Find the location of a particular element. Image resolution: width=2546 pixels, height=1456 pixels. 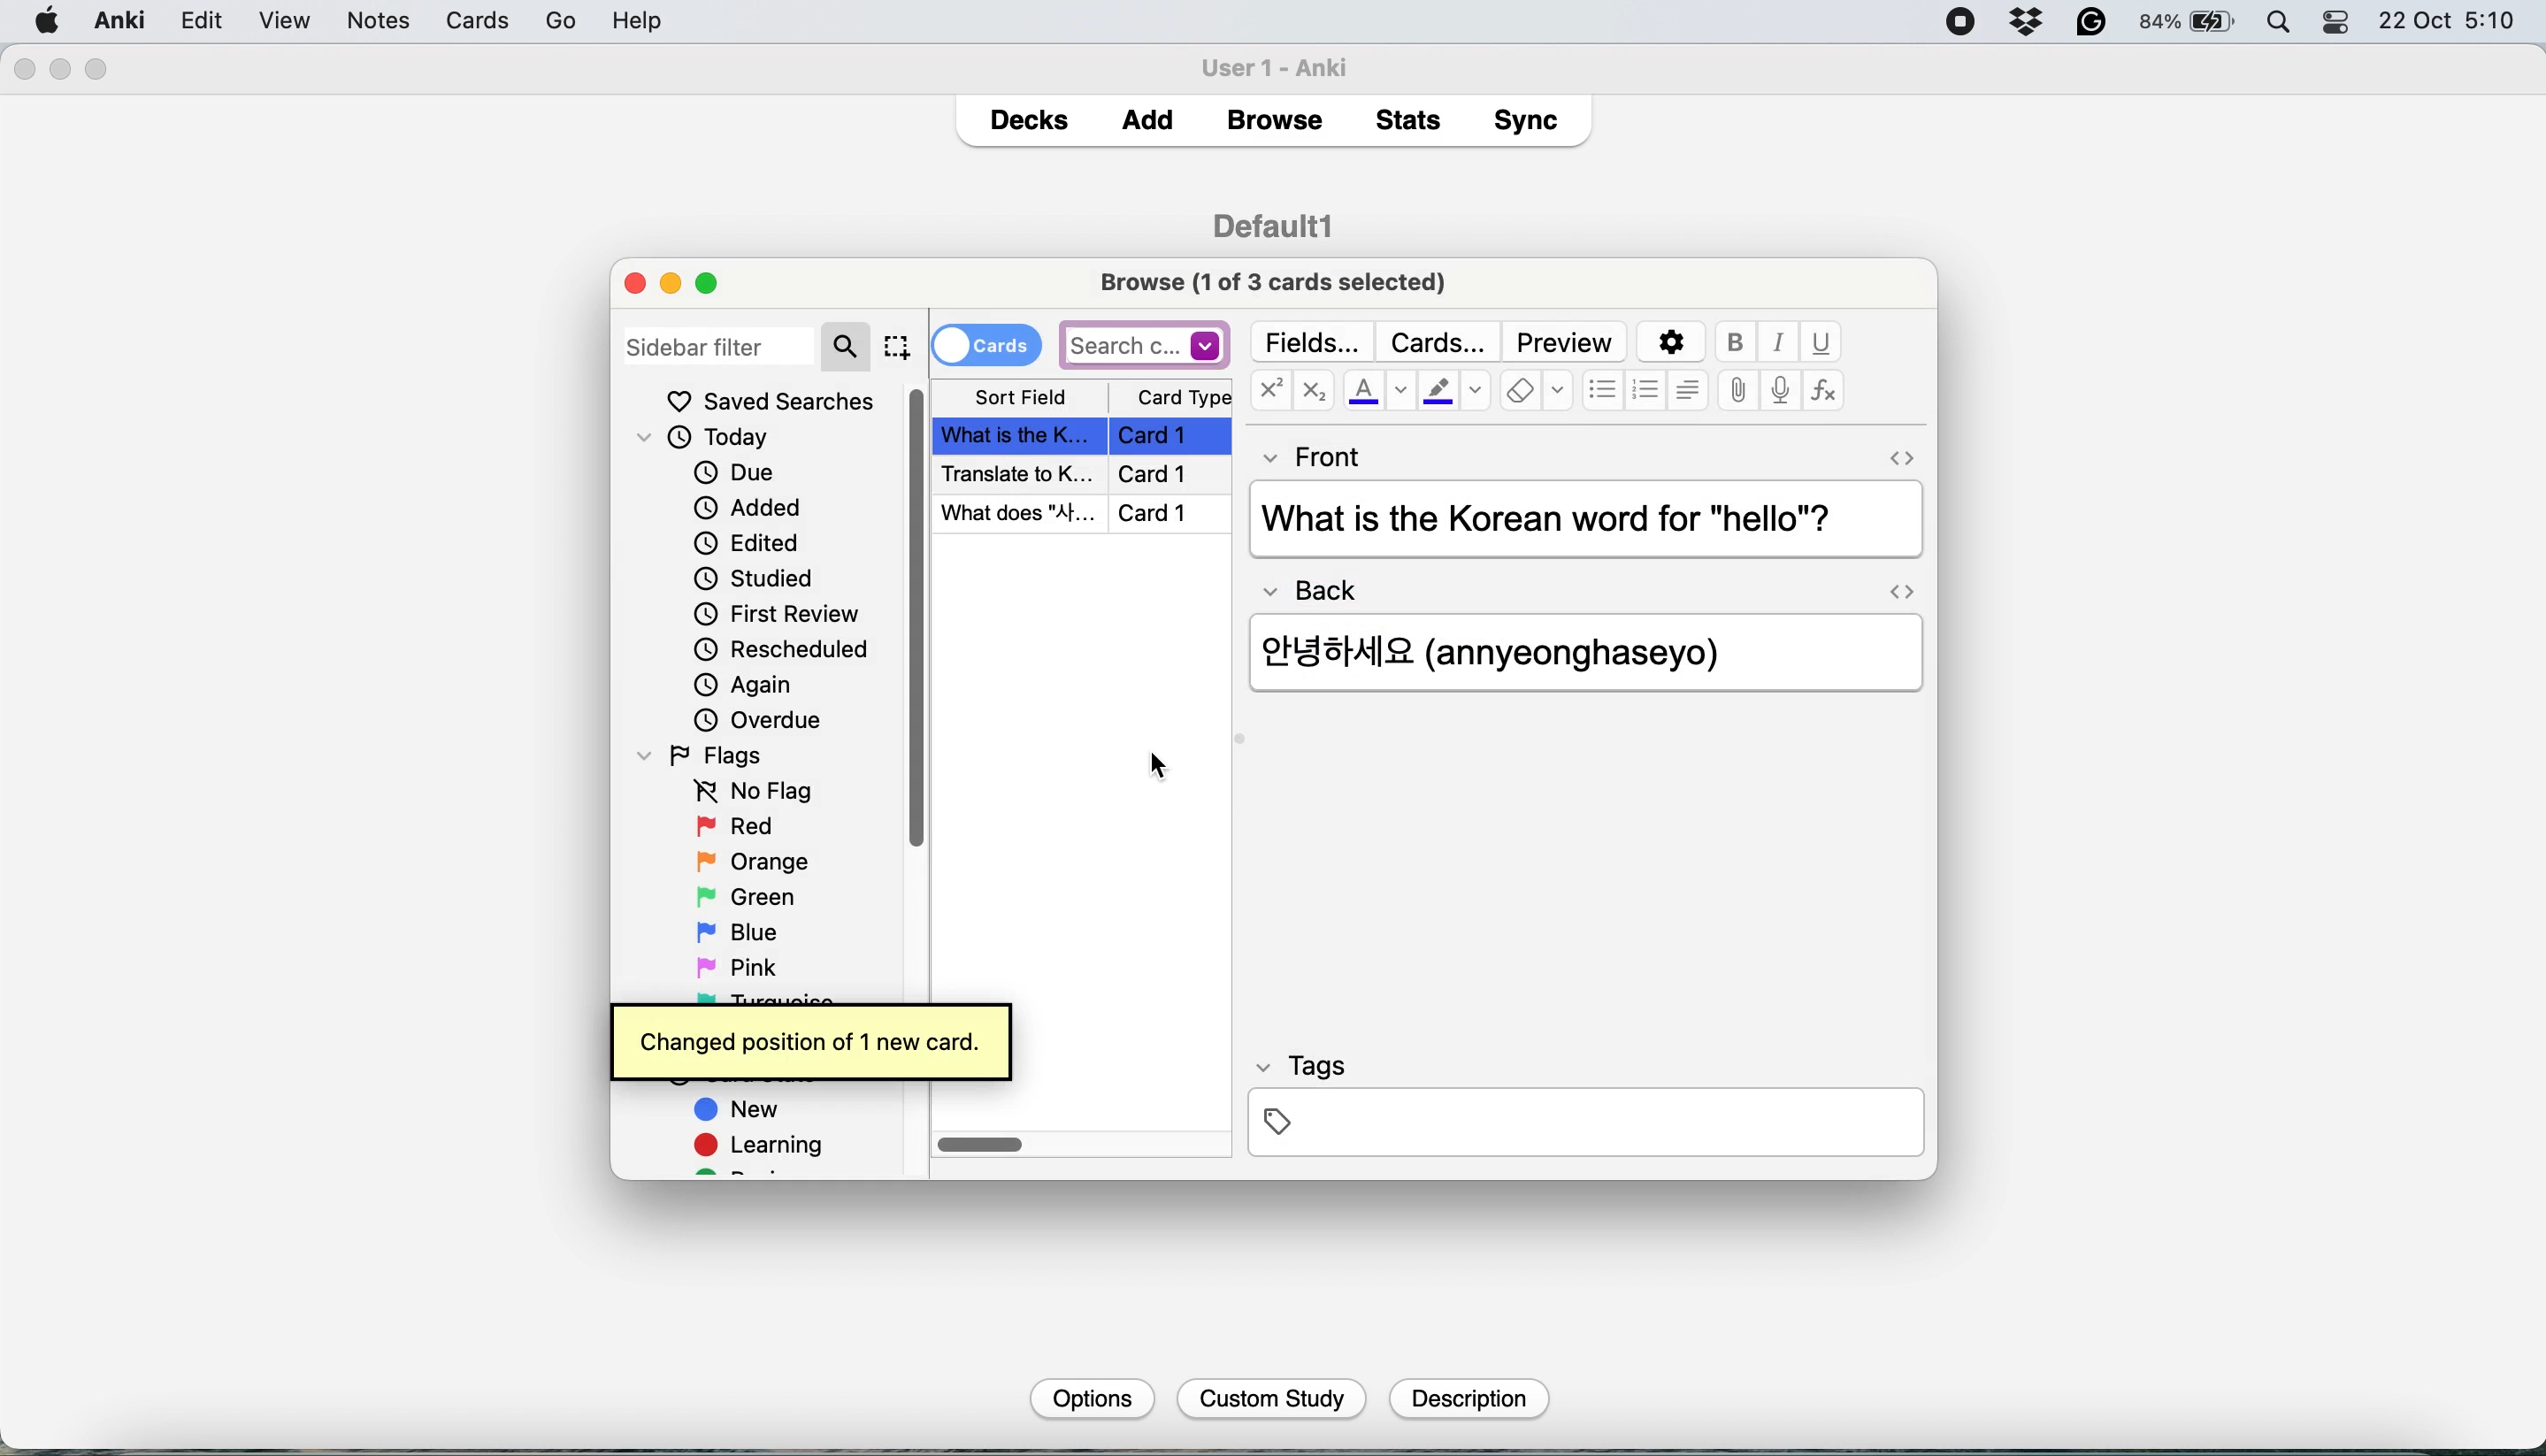

Back is located at coordinates (1321, 584).